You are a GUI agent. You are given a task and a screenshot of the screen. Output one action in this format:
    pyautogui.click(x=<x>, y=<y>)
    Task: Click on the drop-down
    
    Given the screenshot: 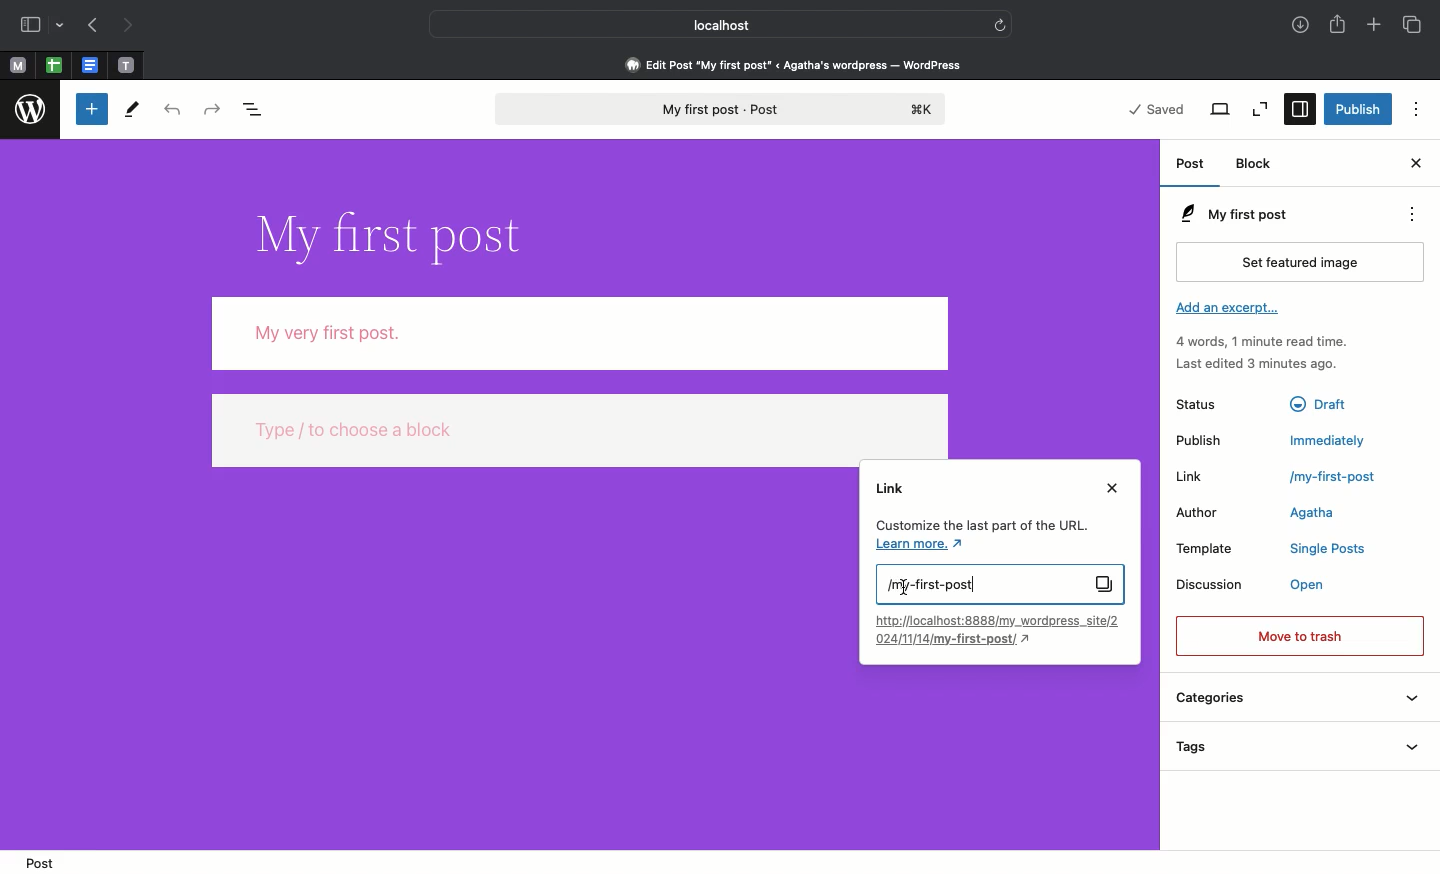 What is the action you would take?
    pyautogui.click(x=62, y=23)
    